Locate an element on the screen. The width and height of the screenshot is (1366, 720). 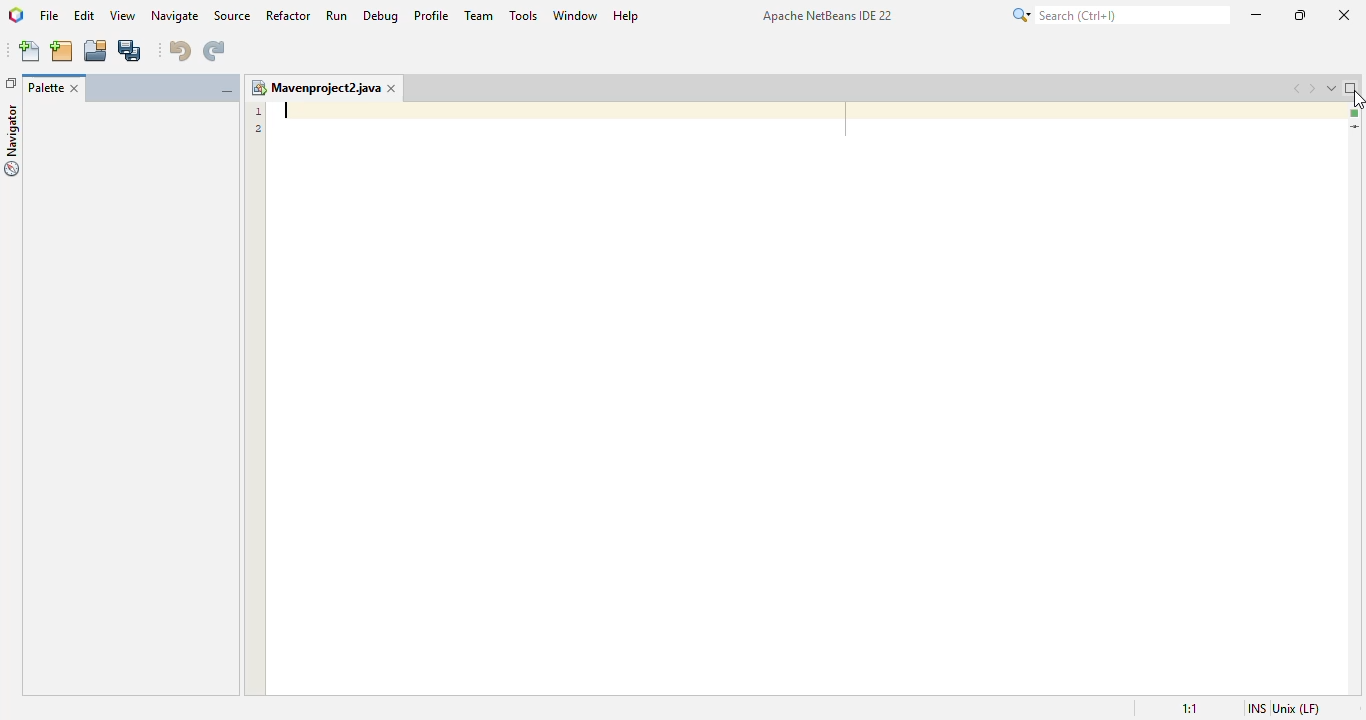
minimize window group is located at coordinates (227, 91).